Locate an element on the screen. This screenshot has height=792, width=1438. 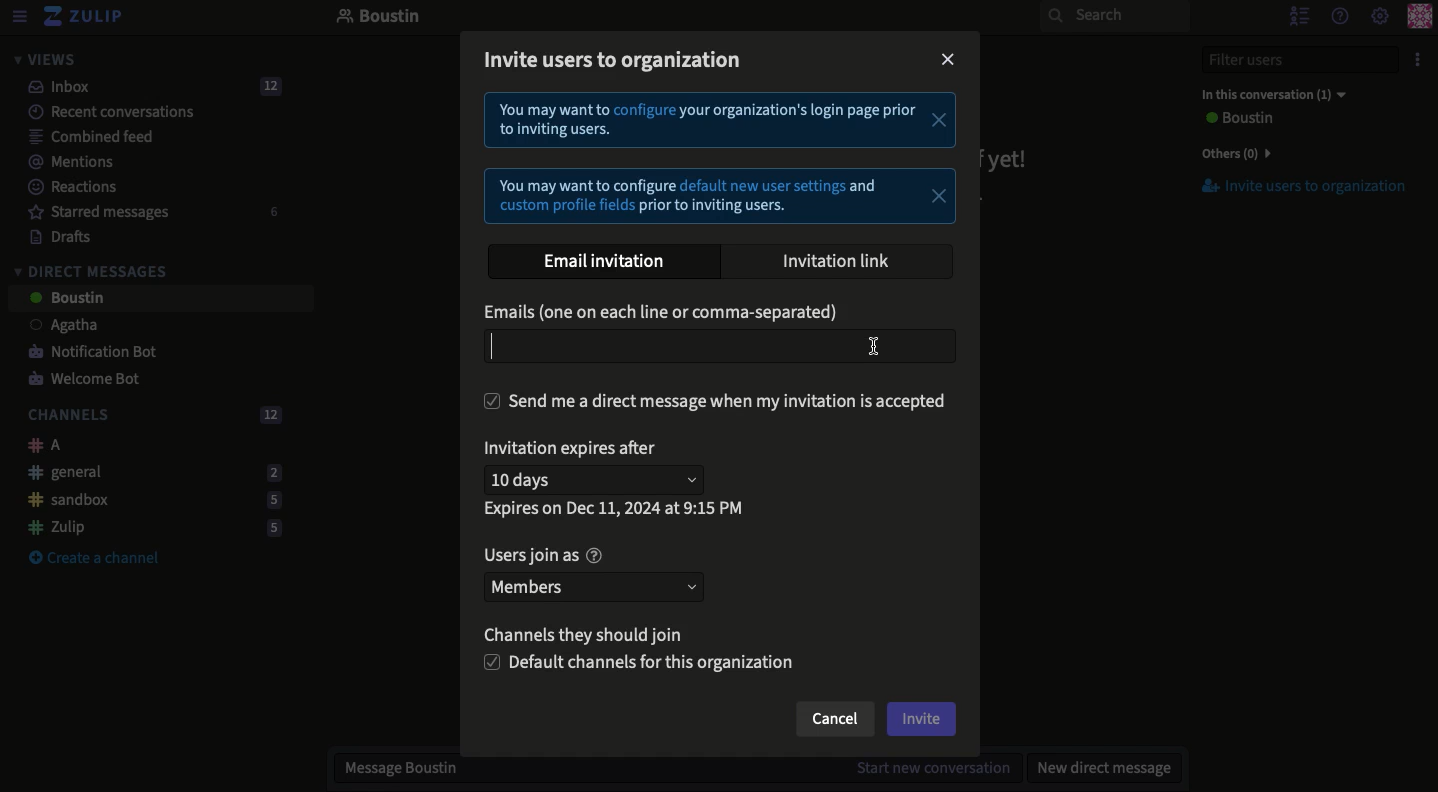
Sandbox is located at coordinates (147, 501).